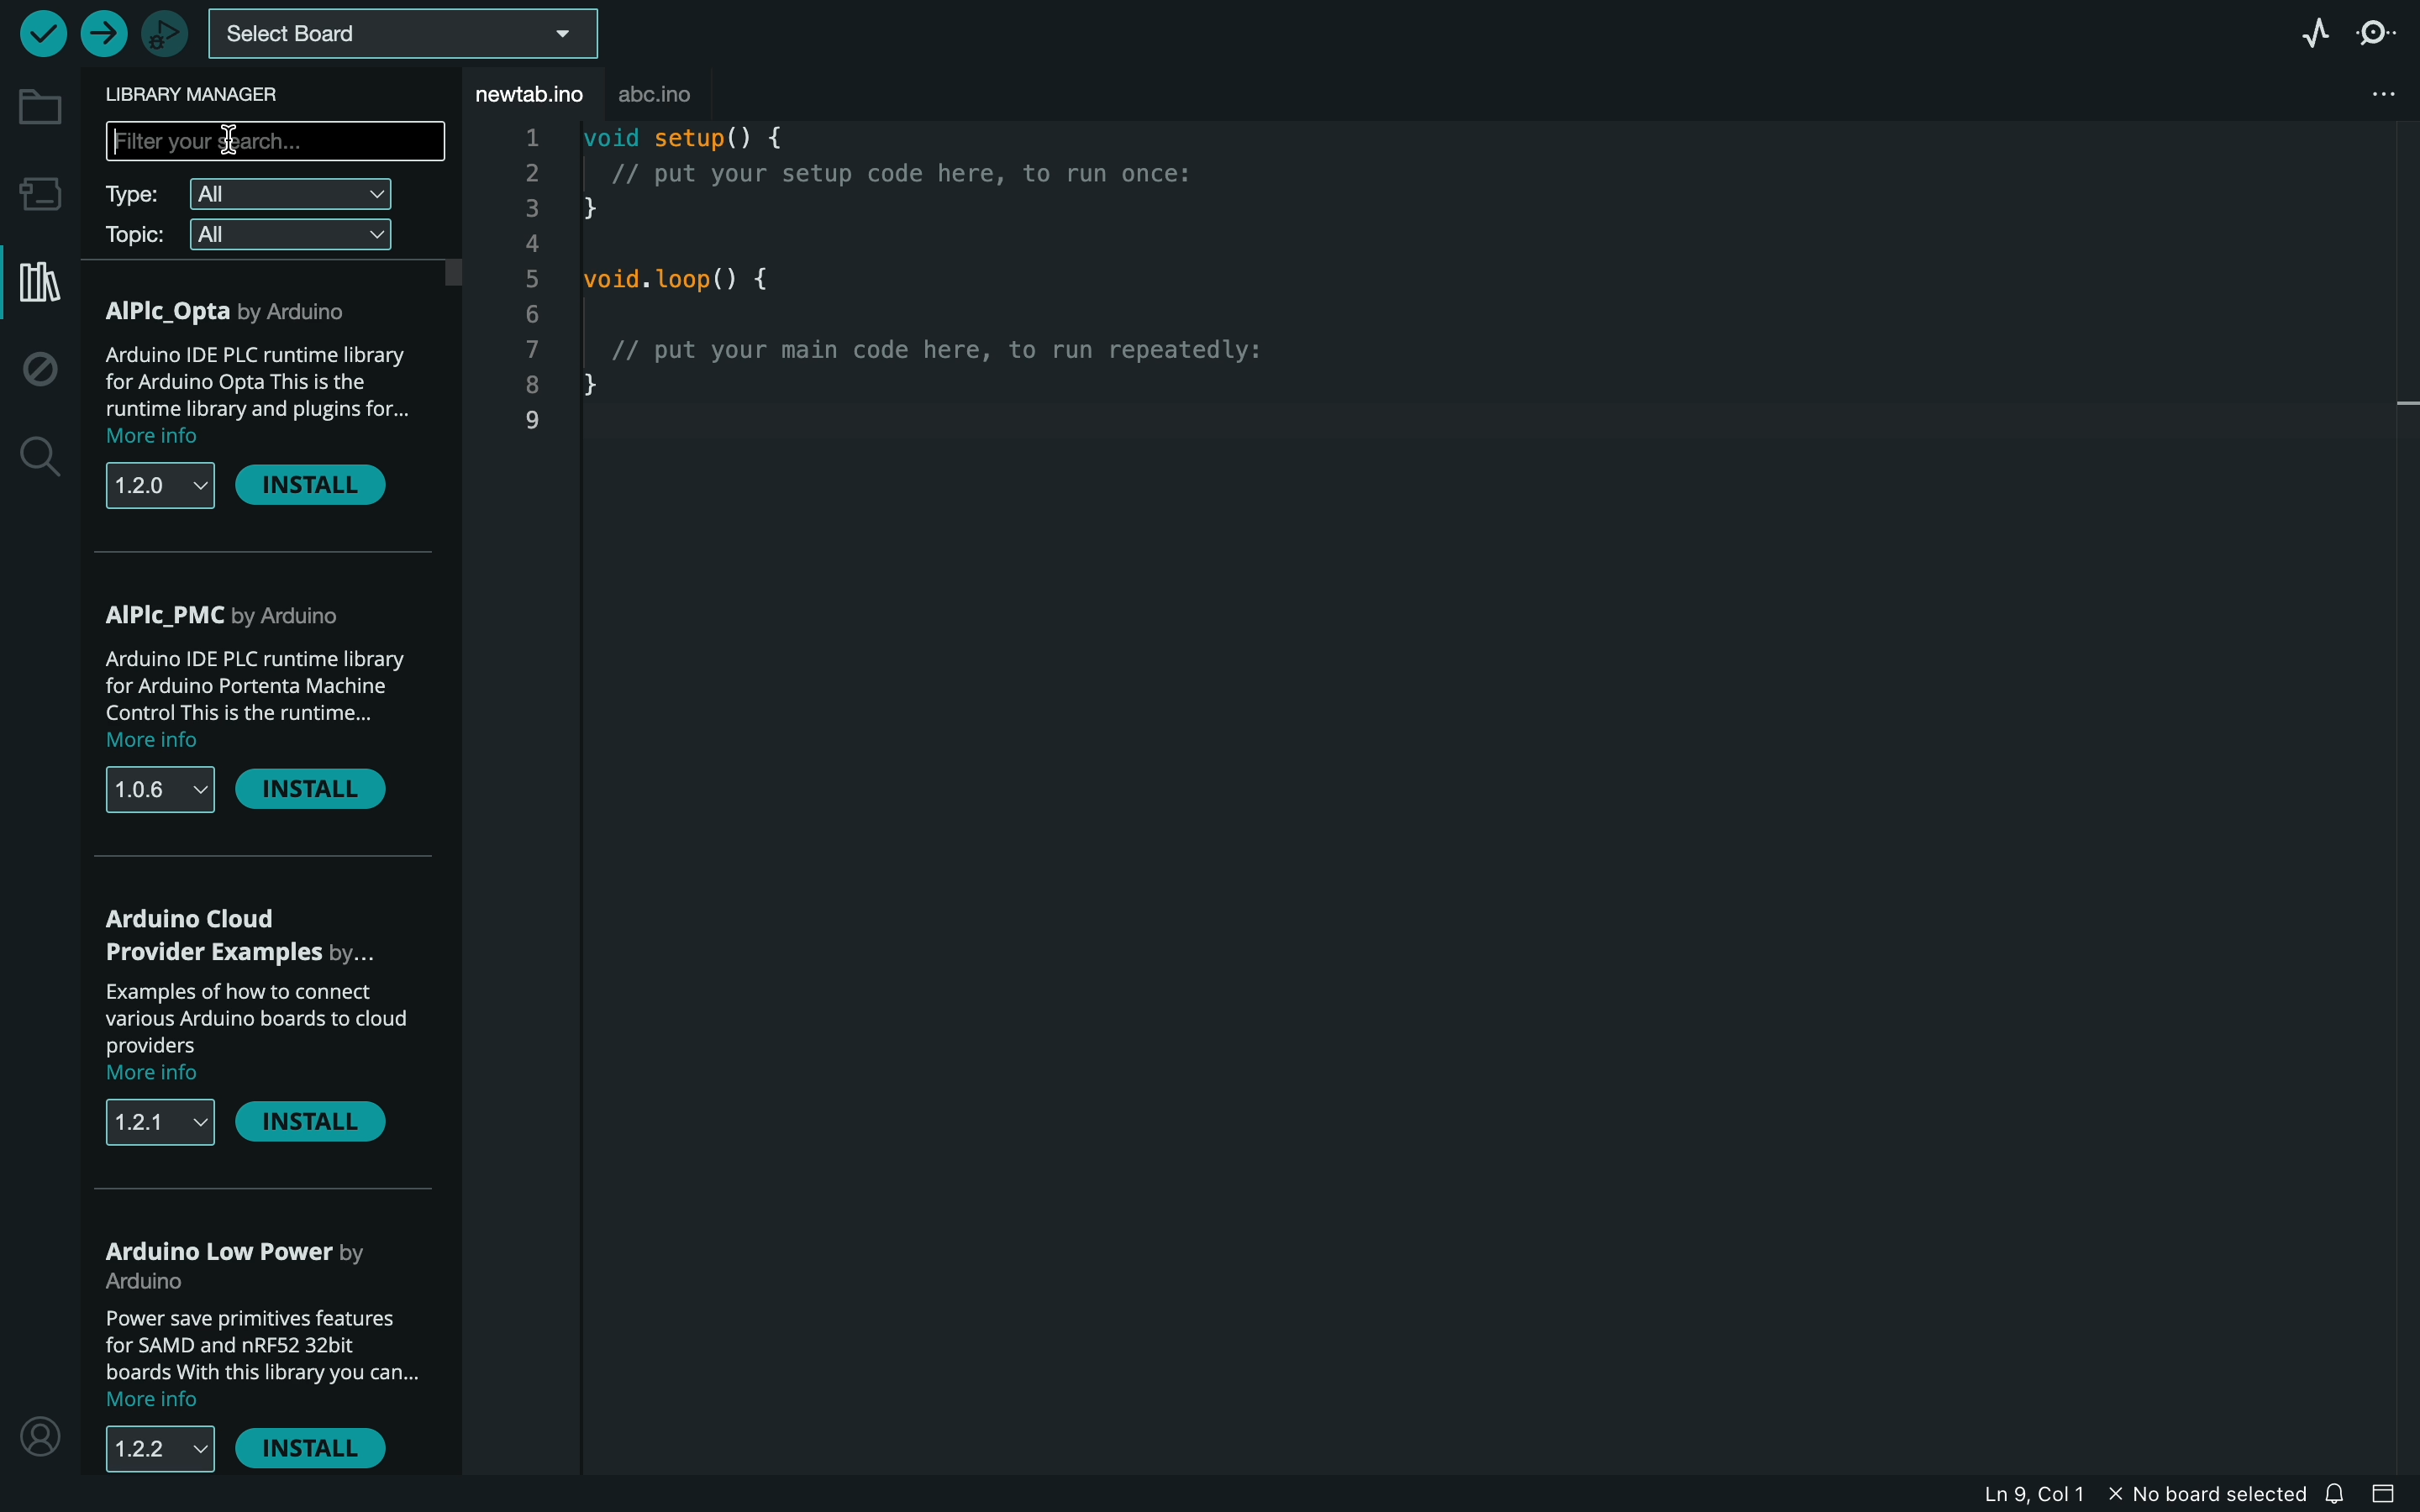  What do you see at coordinates (2376, 35) in the screenshot?
I see `serial monitor` at bounding box center [2376, 35].